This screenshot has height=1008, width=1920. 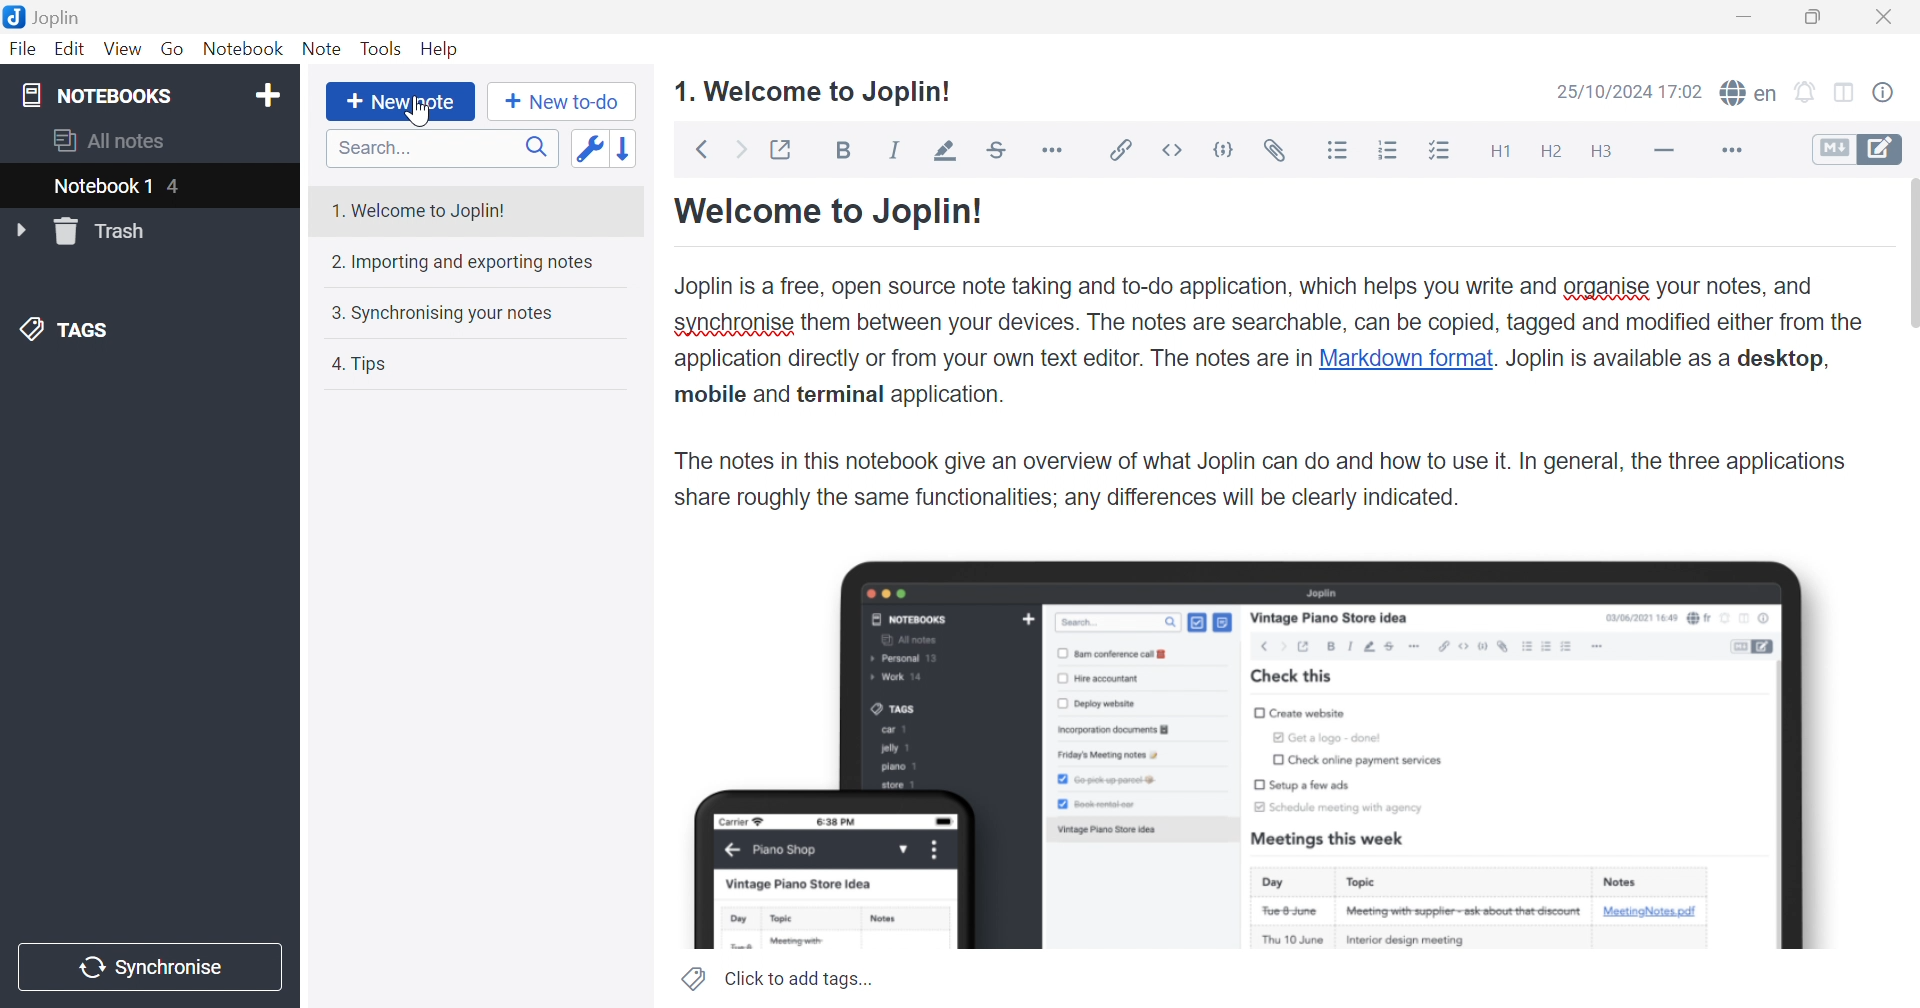 I want to click on Close, so click(x=1891, y=17).